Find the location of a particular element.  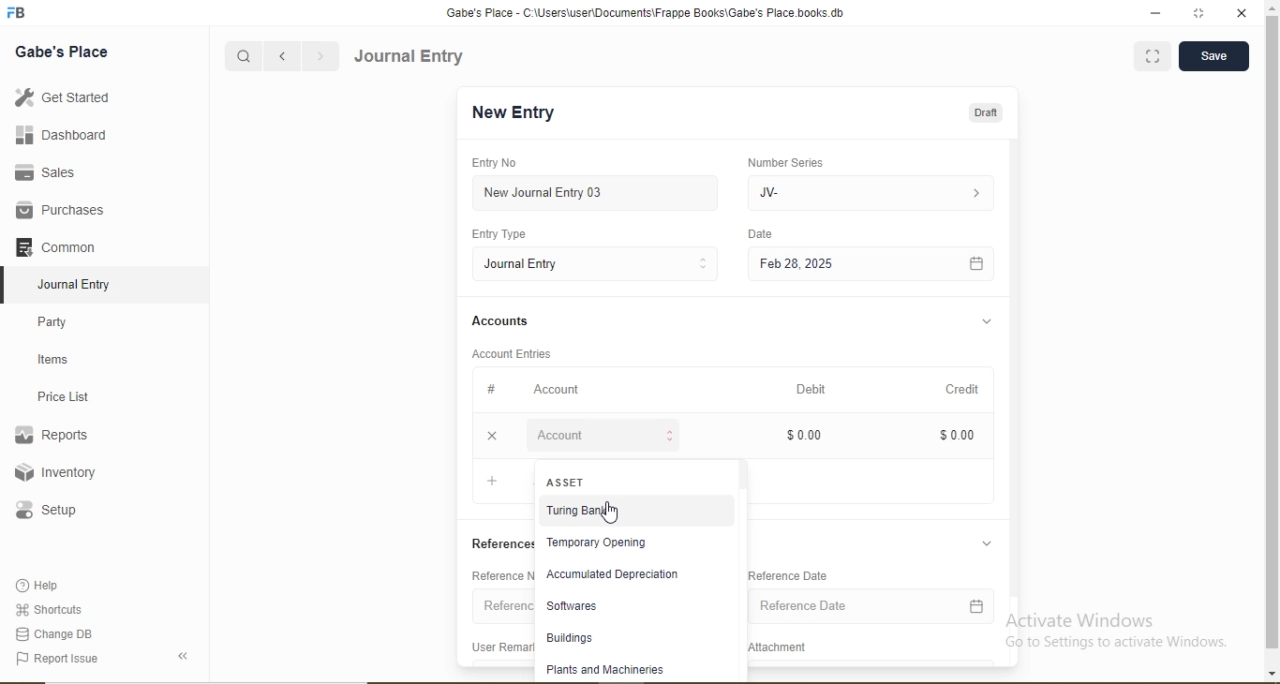

Save is located at coordinates (1213, 56).